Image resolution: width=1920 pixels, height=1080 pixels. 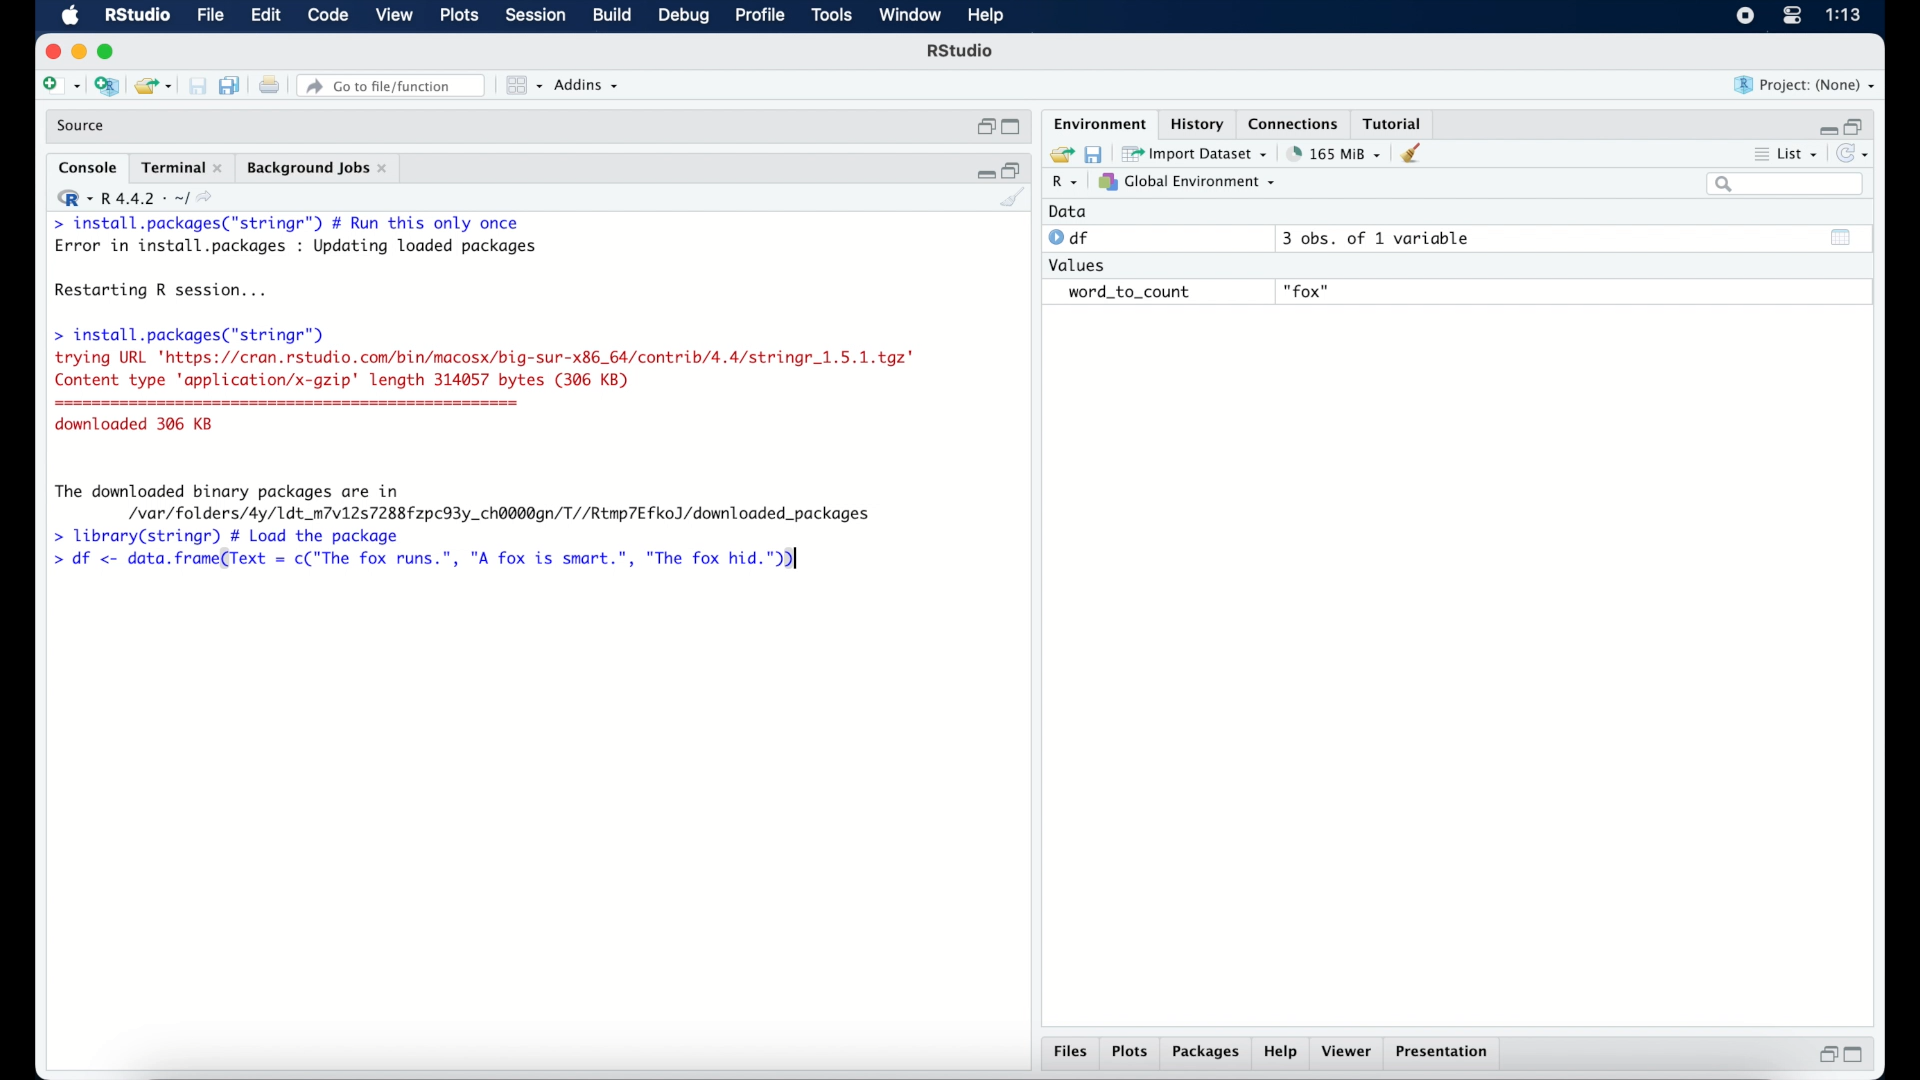 I want to click on session, so click(x=534, y=16).